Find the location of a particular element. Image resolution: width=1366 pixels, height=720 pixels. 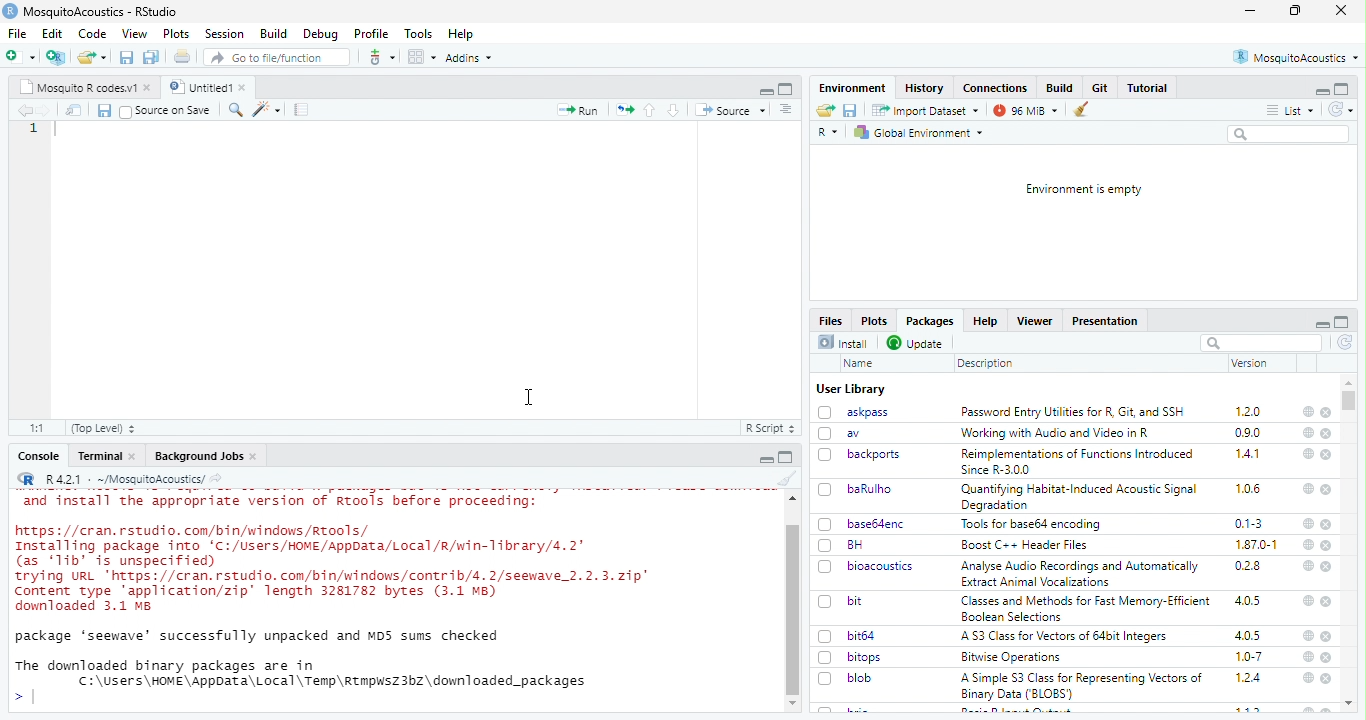

add file is located at coordinates (56, 57).